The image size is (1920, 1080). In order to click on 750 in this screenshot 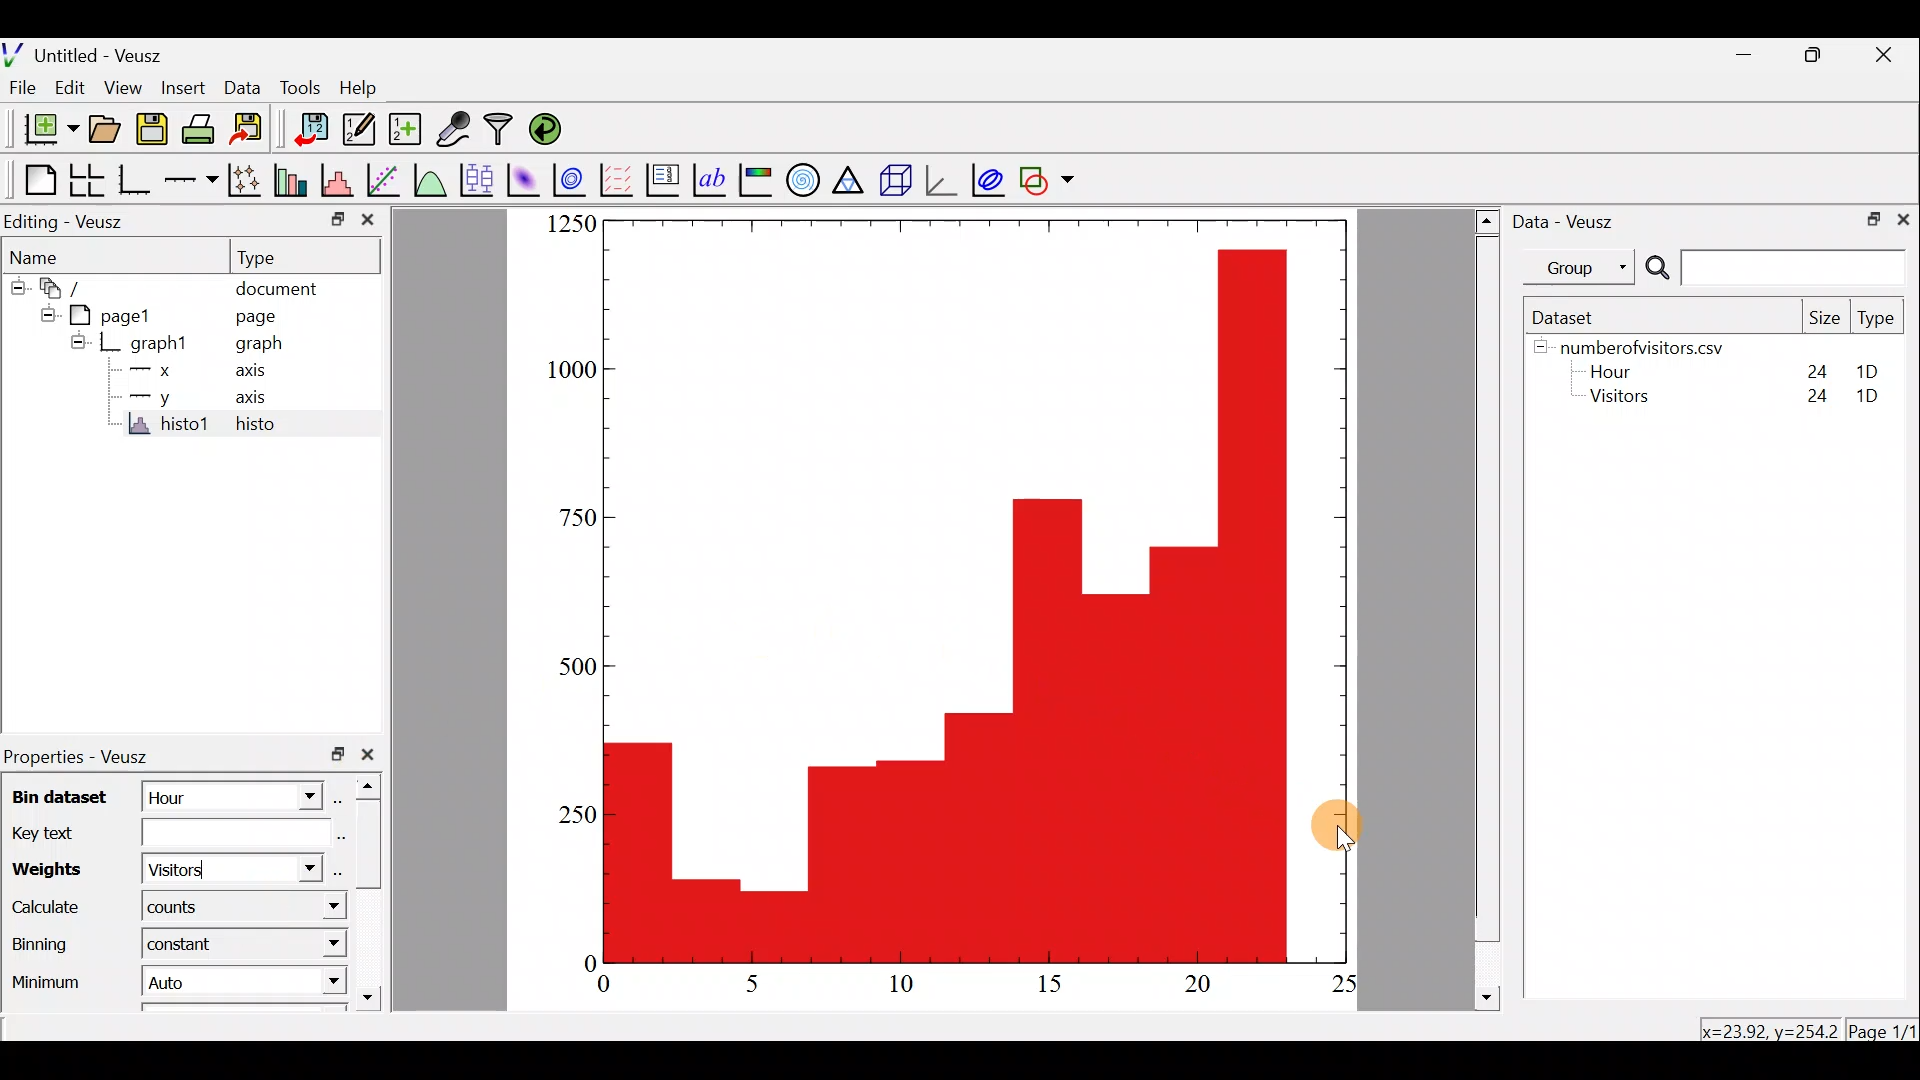, I will do `click(578, 517)`.